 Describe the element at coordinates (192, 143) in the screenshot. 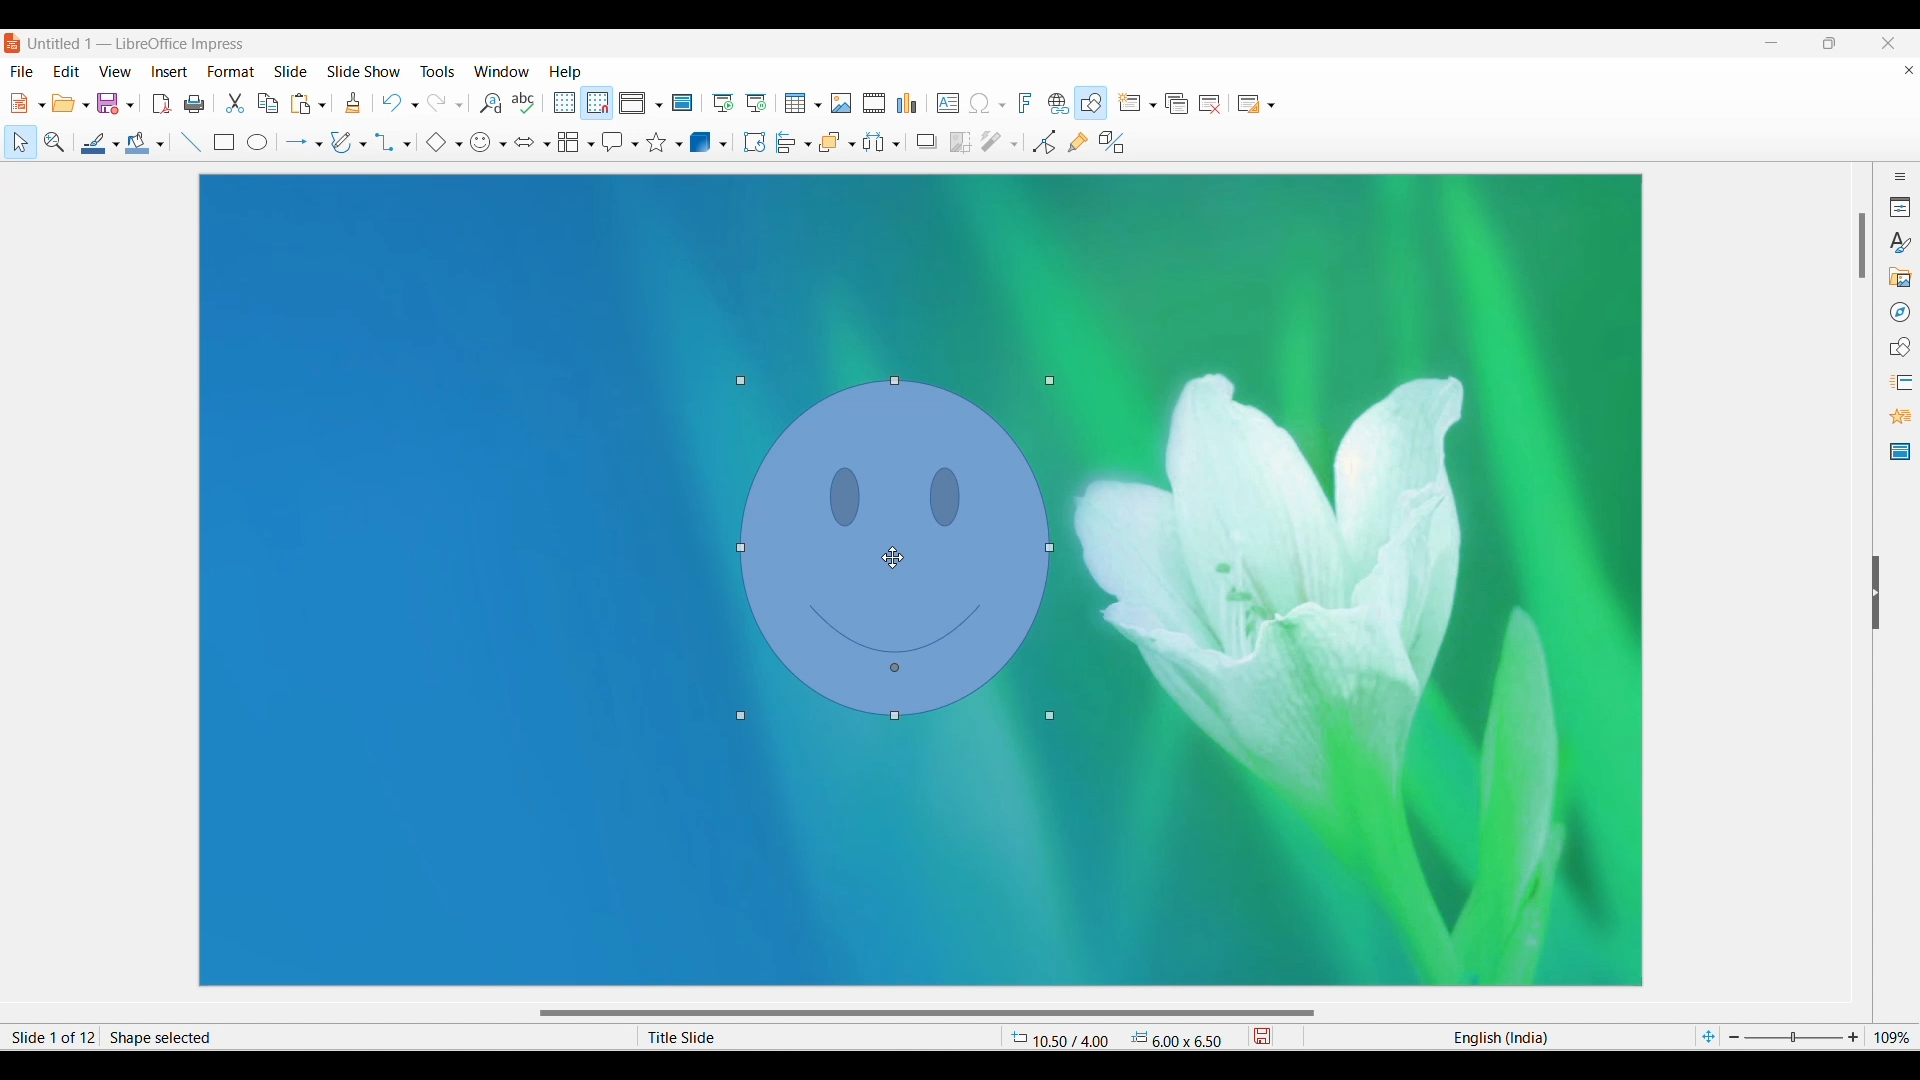

I see `Insert line` at that location.